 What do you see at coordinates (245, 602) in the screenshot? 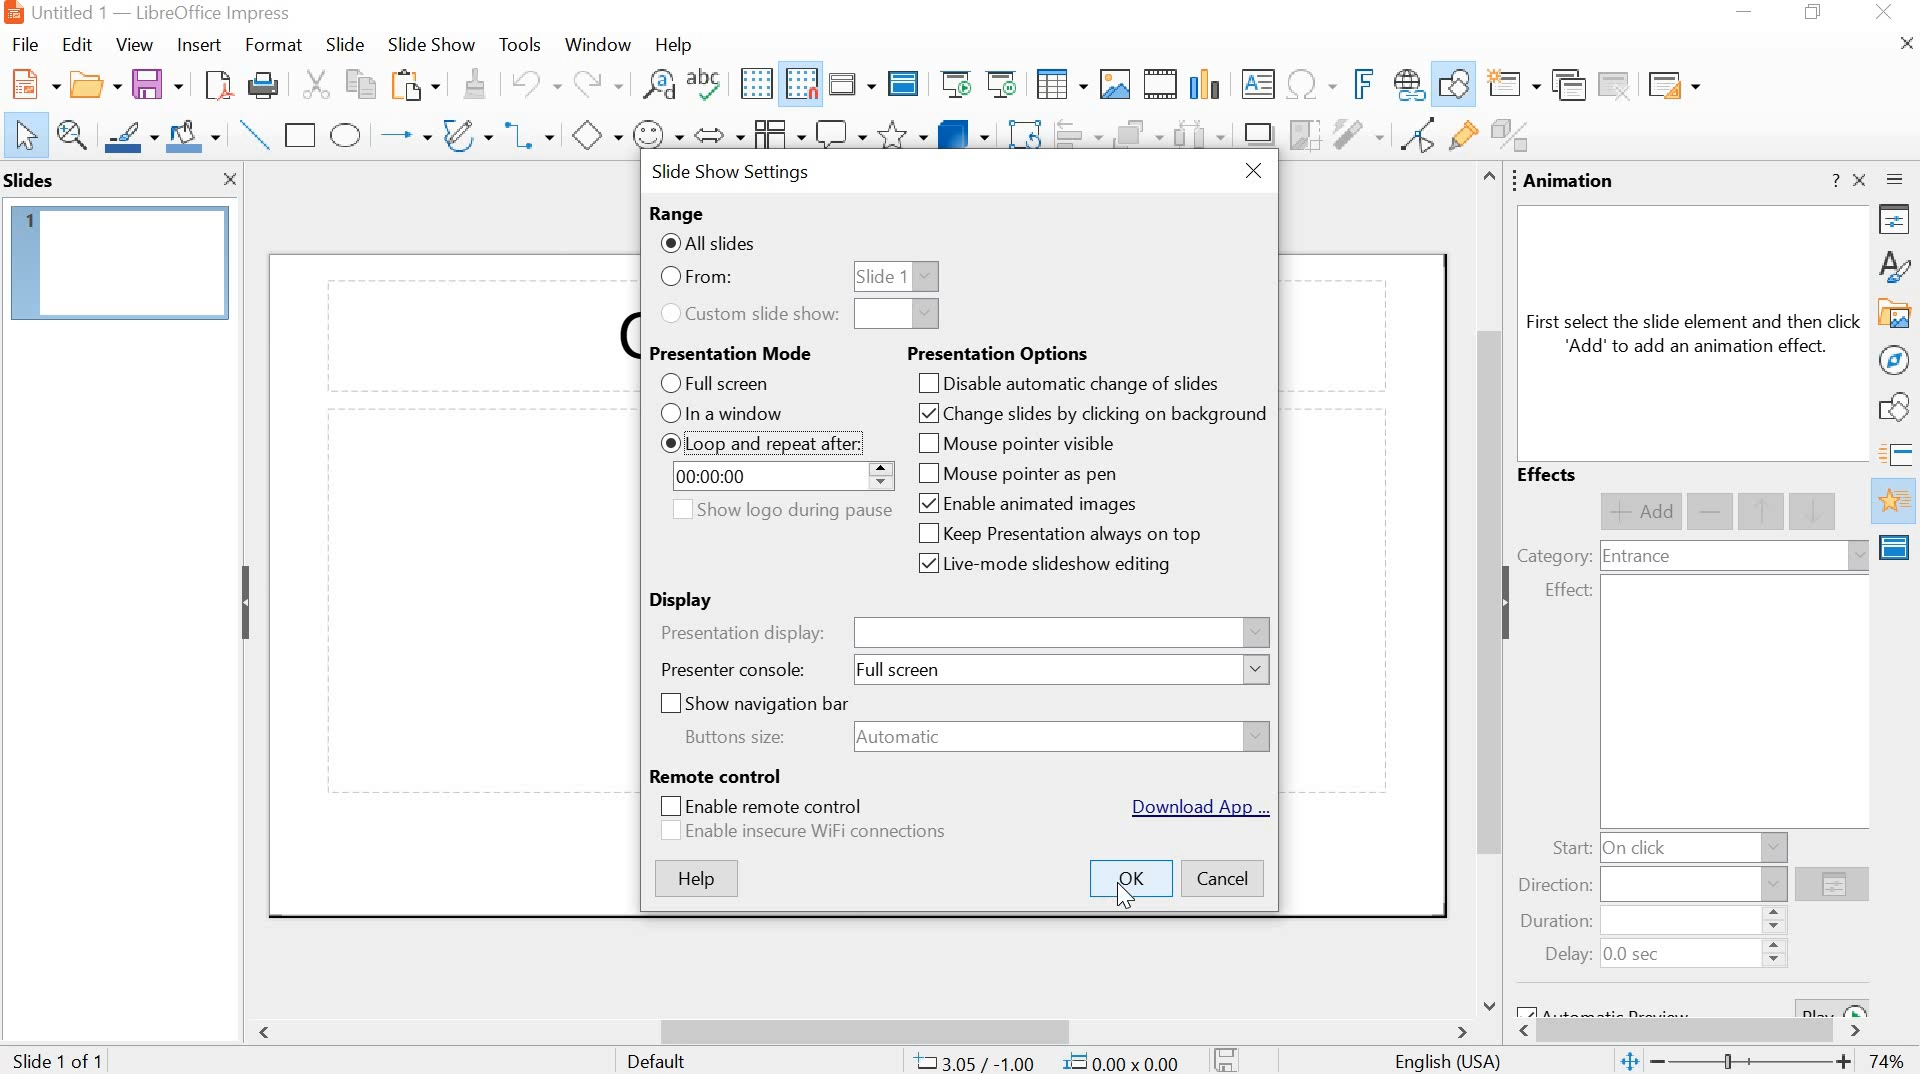
I see `collapse` at bounding box center [245, 602].